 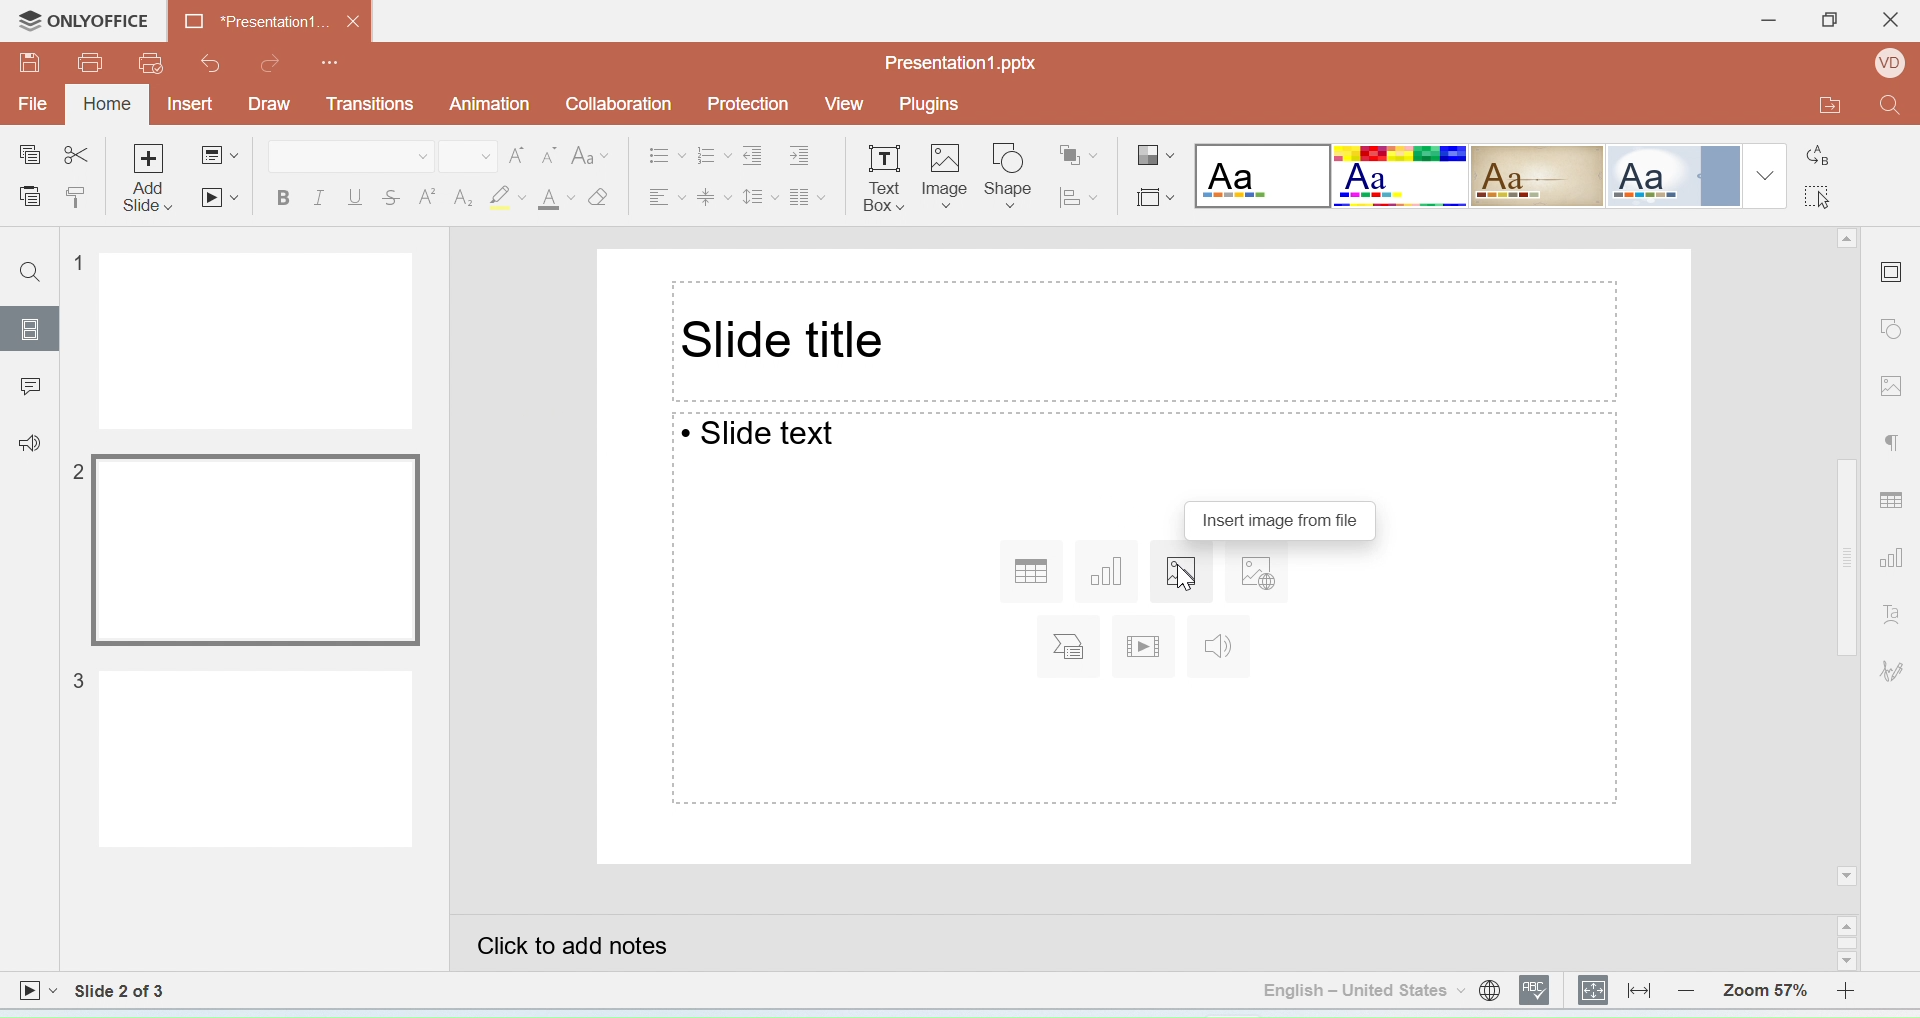 I want to click on Customize quick access tool bar , so click(x=332, y=59).